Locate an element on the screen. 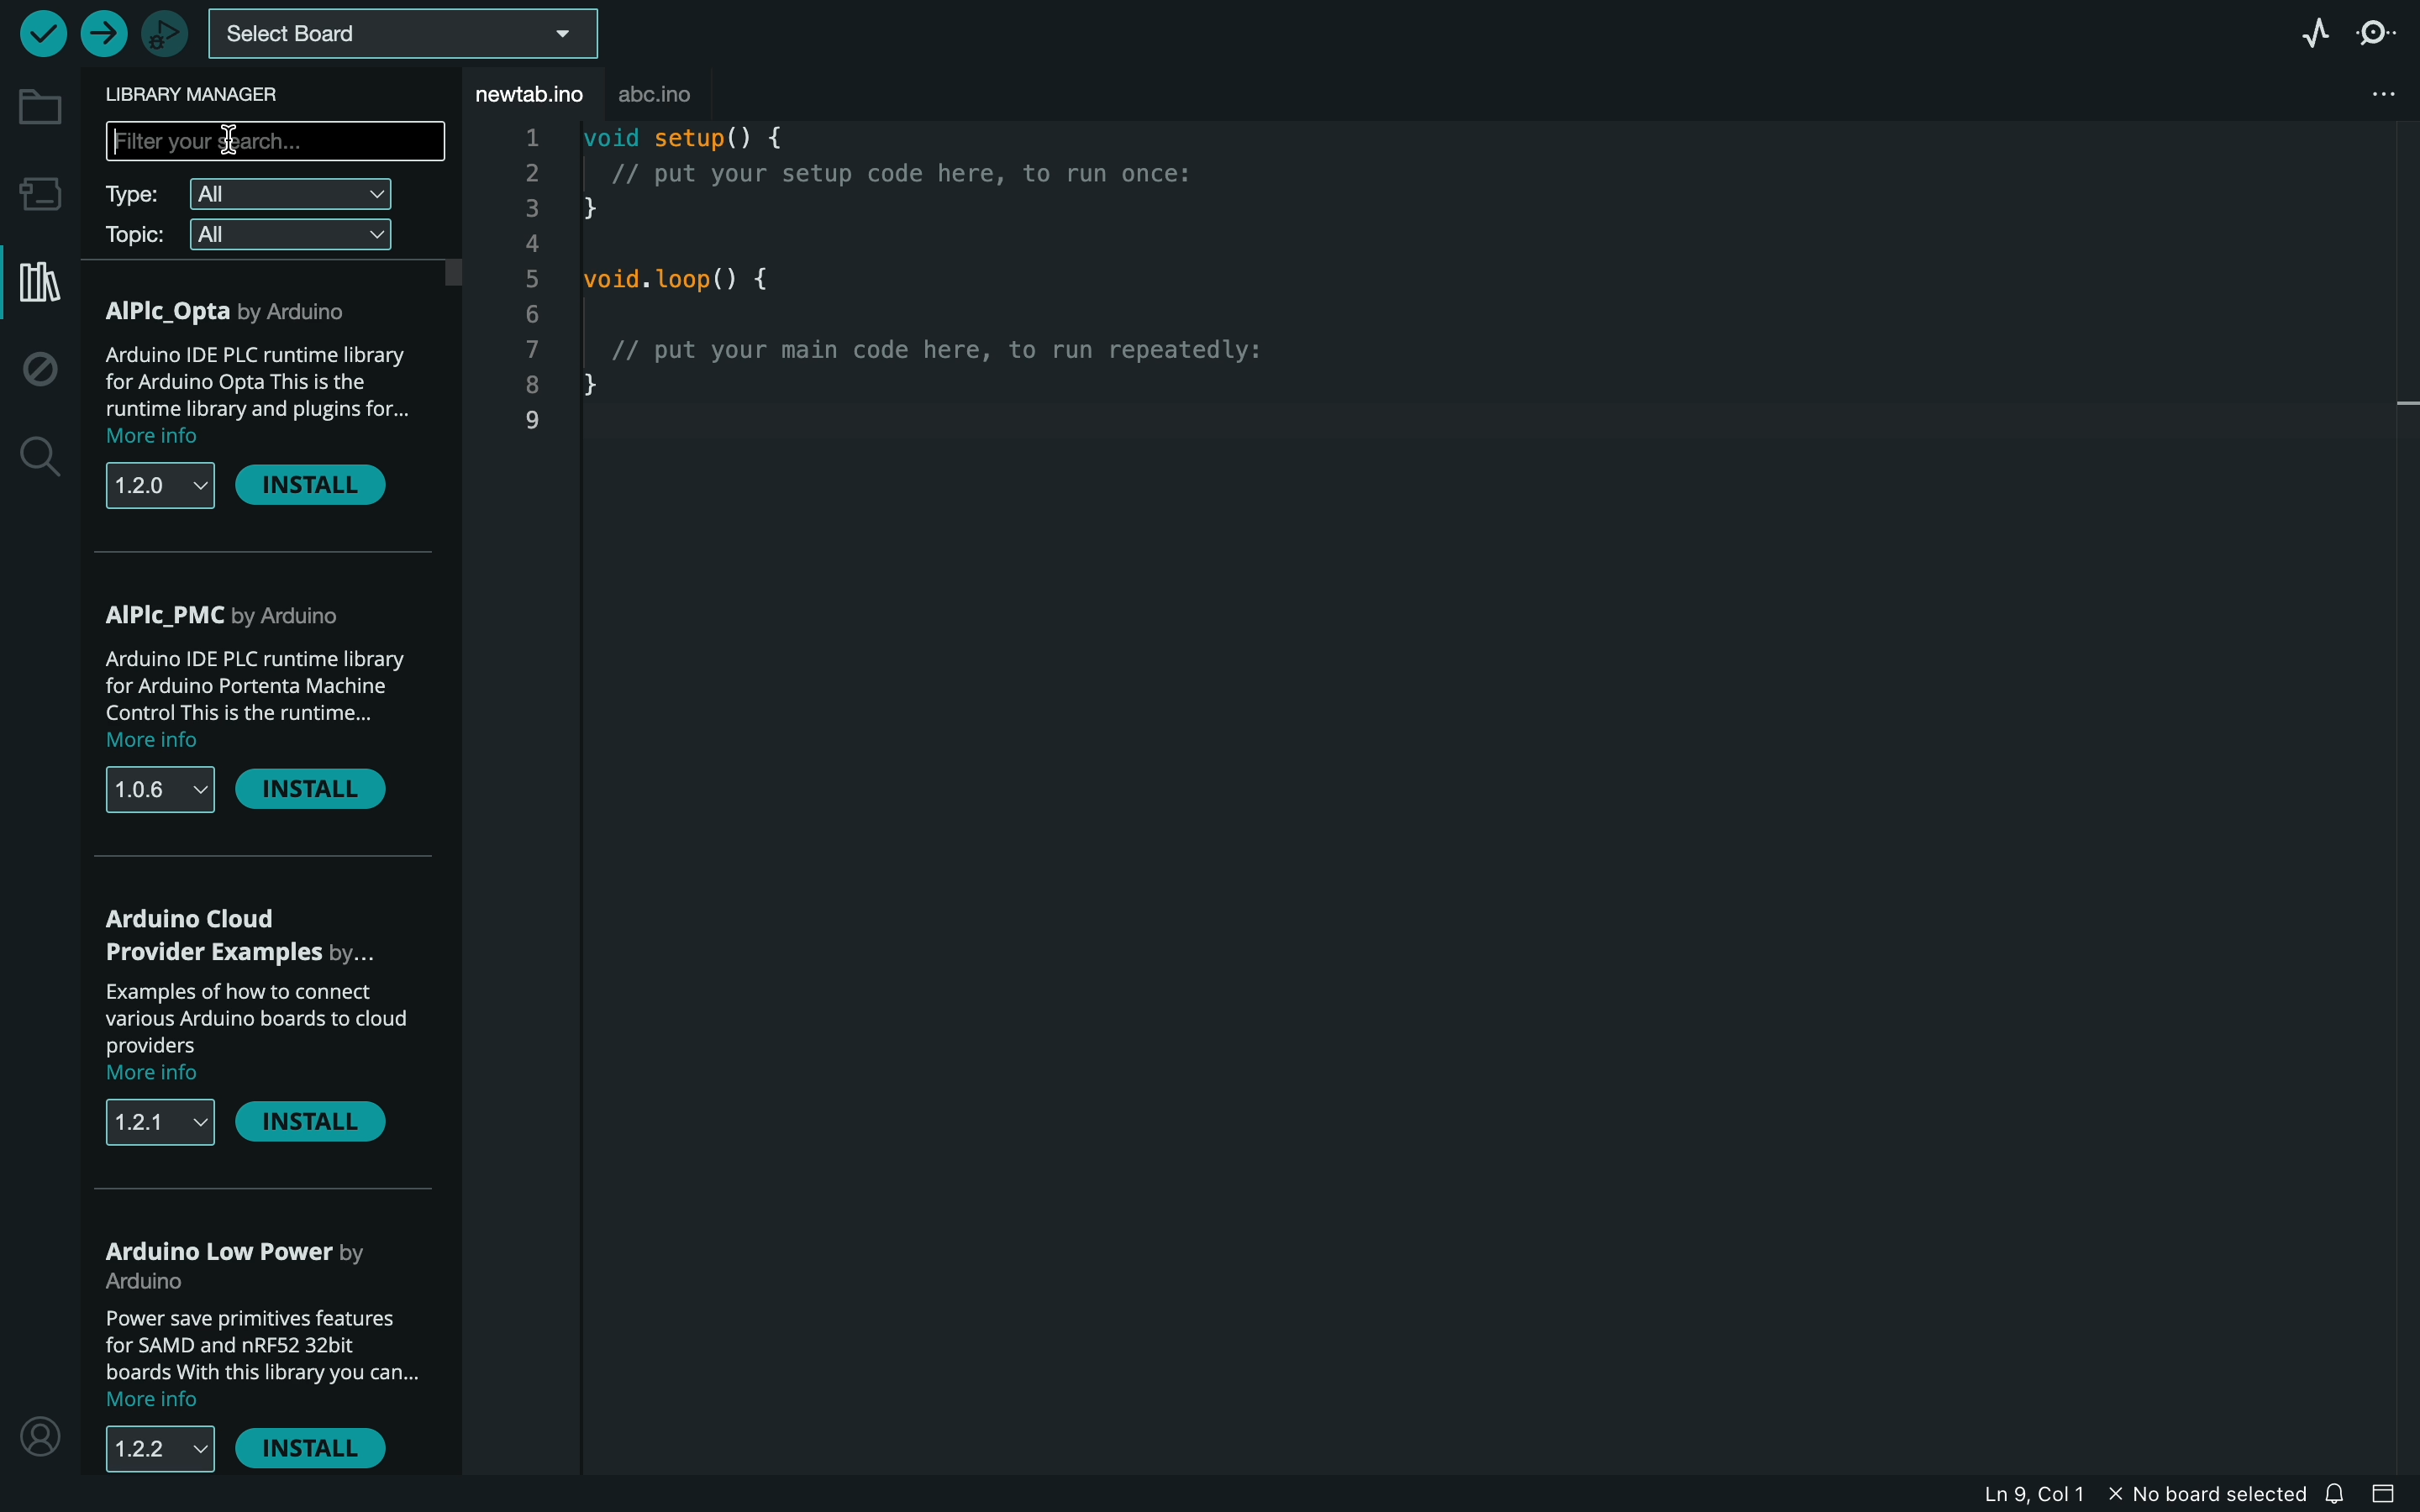 This screenshot has height=1512, width=2420. search is located at coordinates (38, 463).